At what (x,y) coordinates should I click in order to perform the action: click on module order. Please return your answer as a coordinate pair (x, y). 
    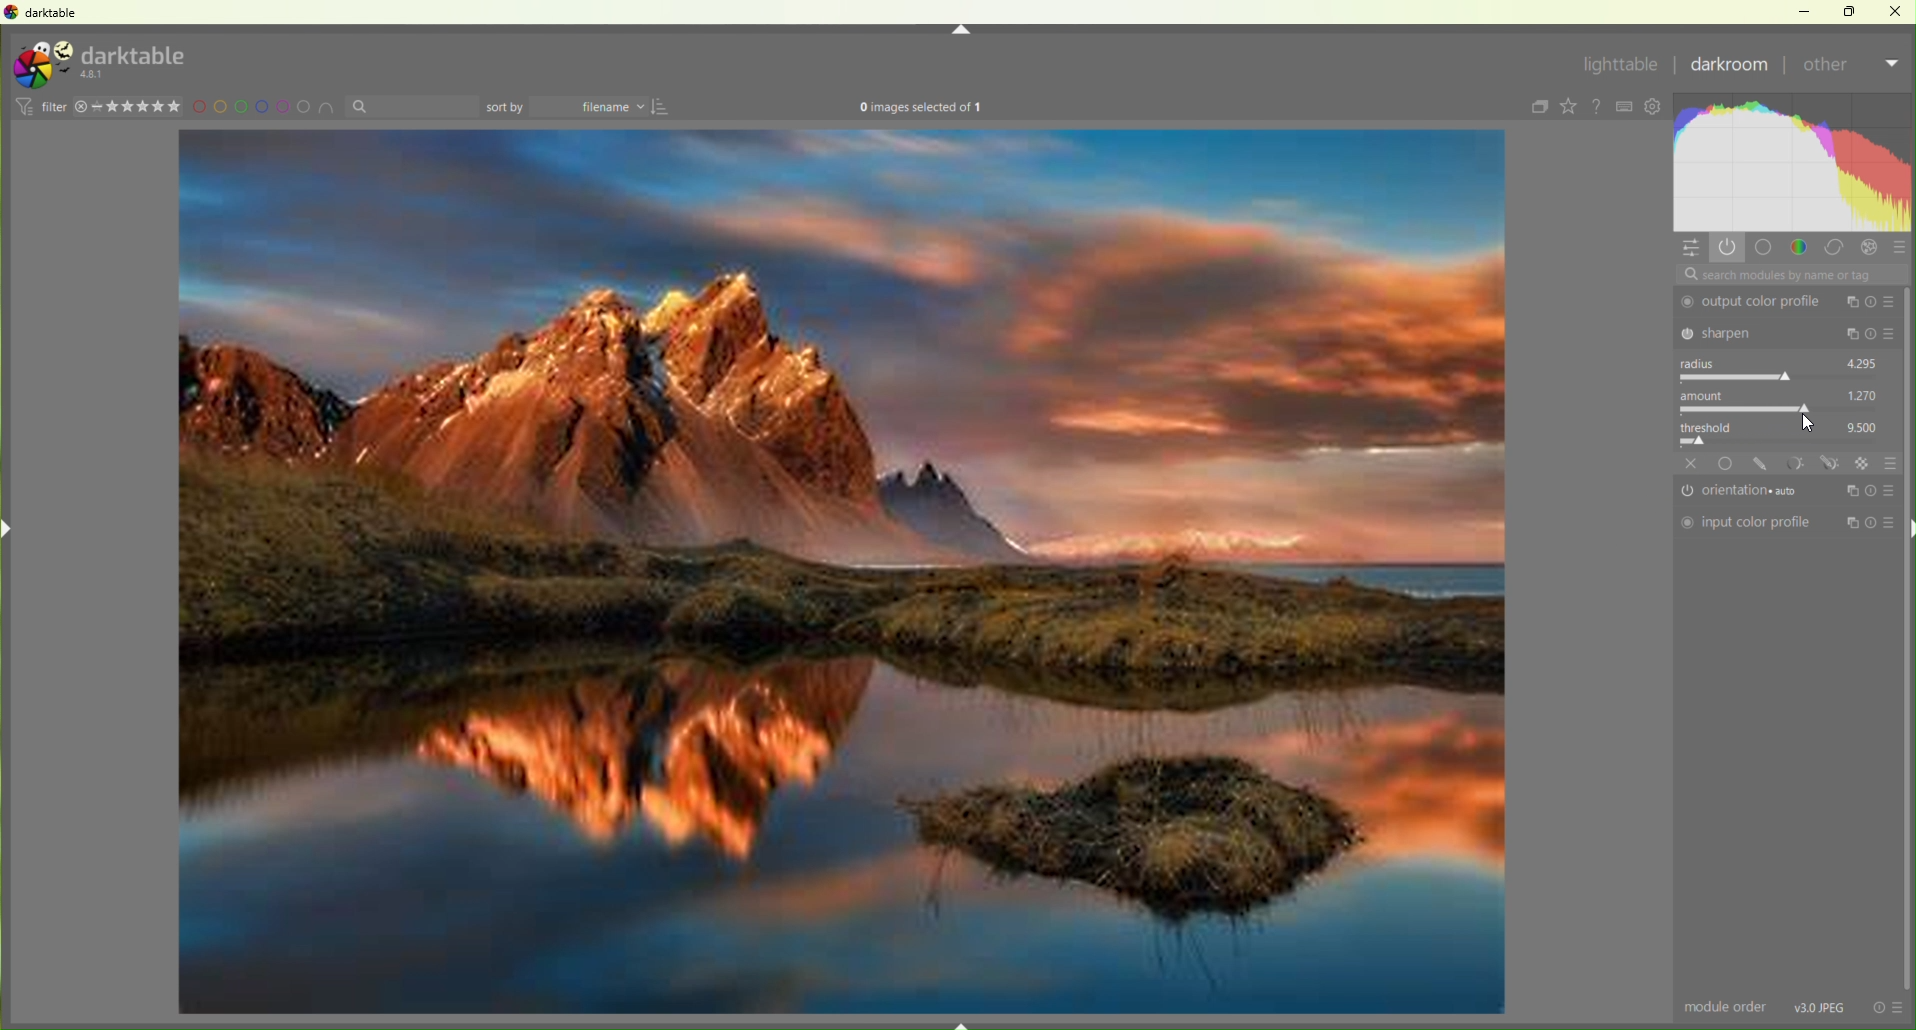
    Looking at the image, I should click on (1727, 1008).